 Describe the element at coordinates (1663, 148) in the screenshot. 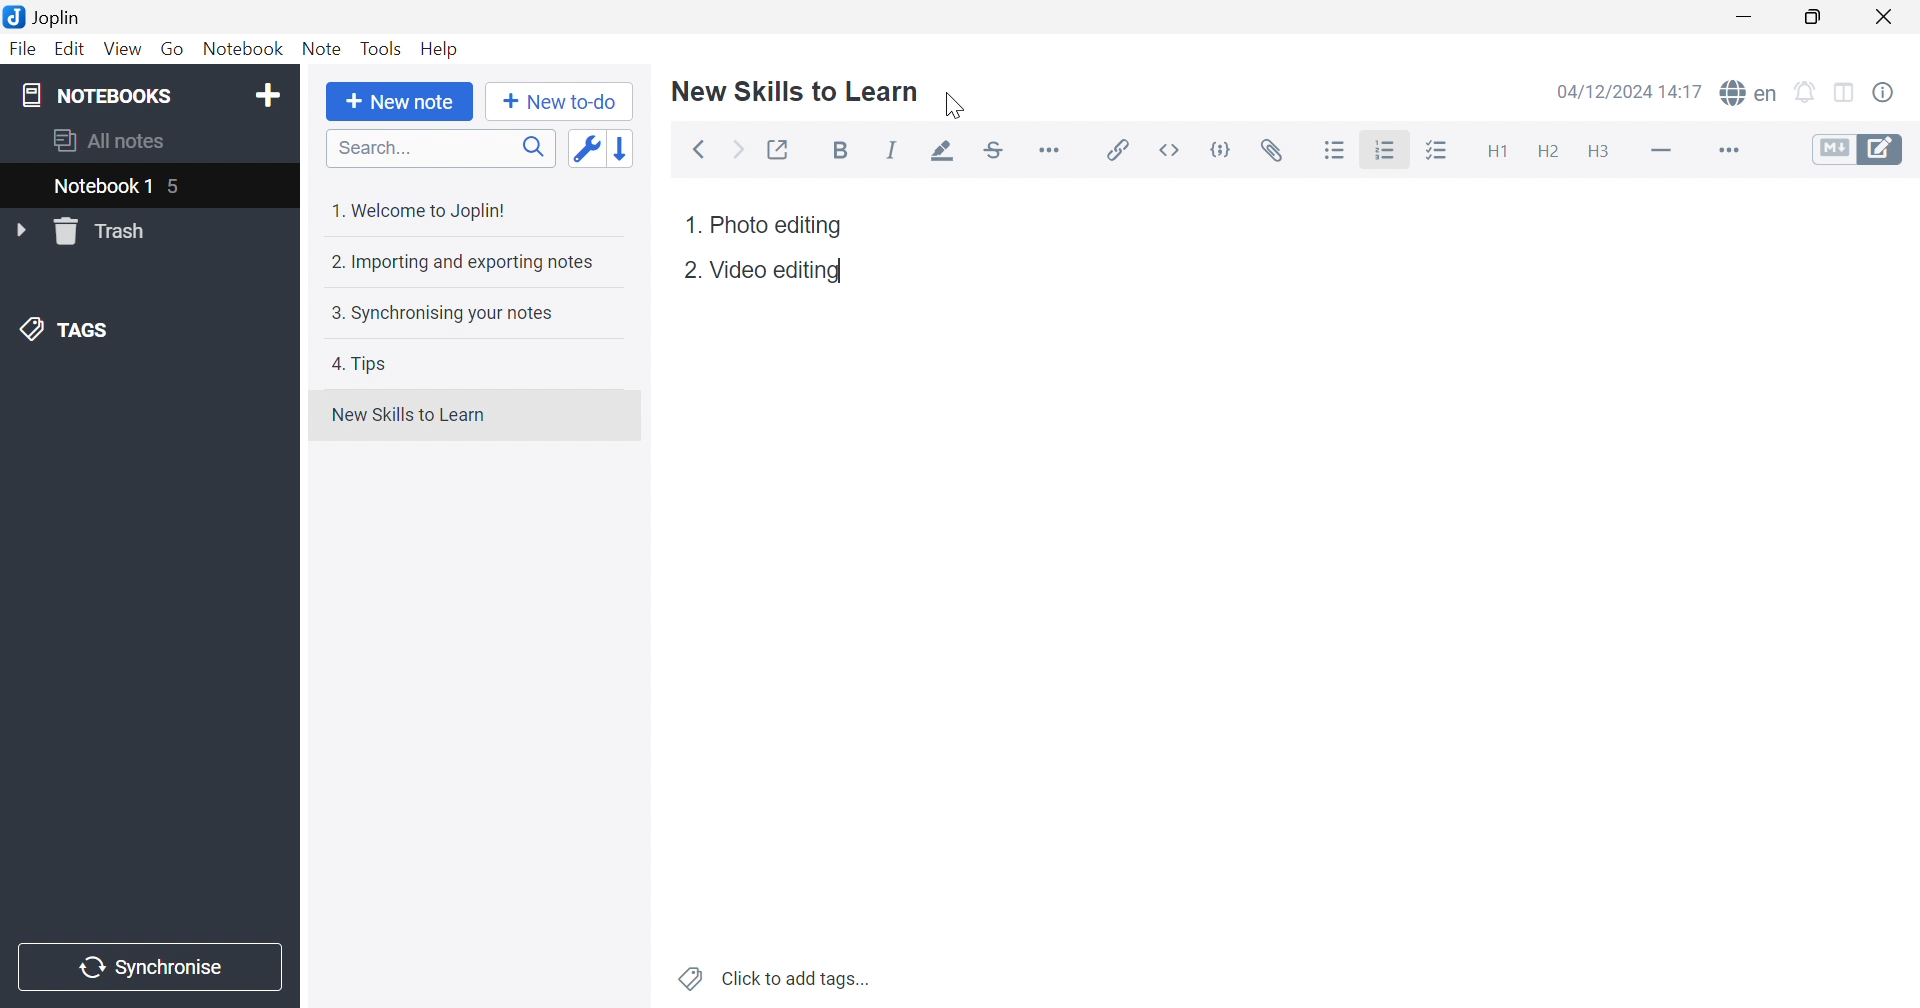

I see `Horizontal line` at that location.